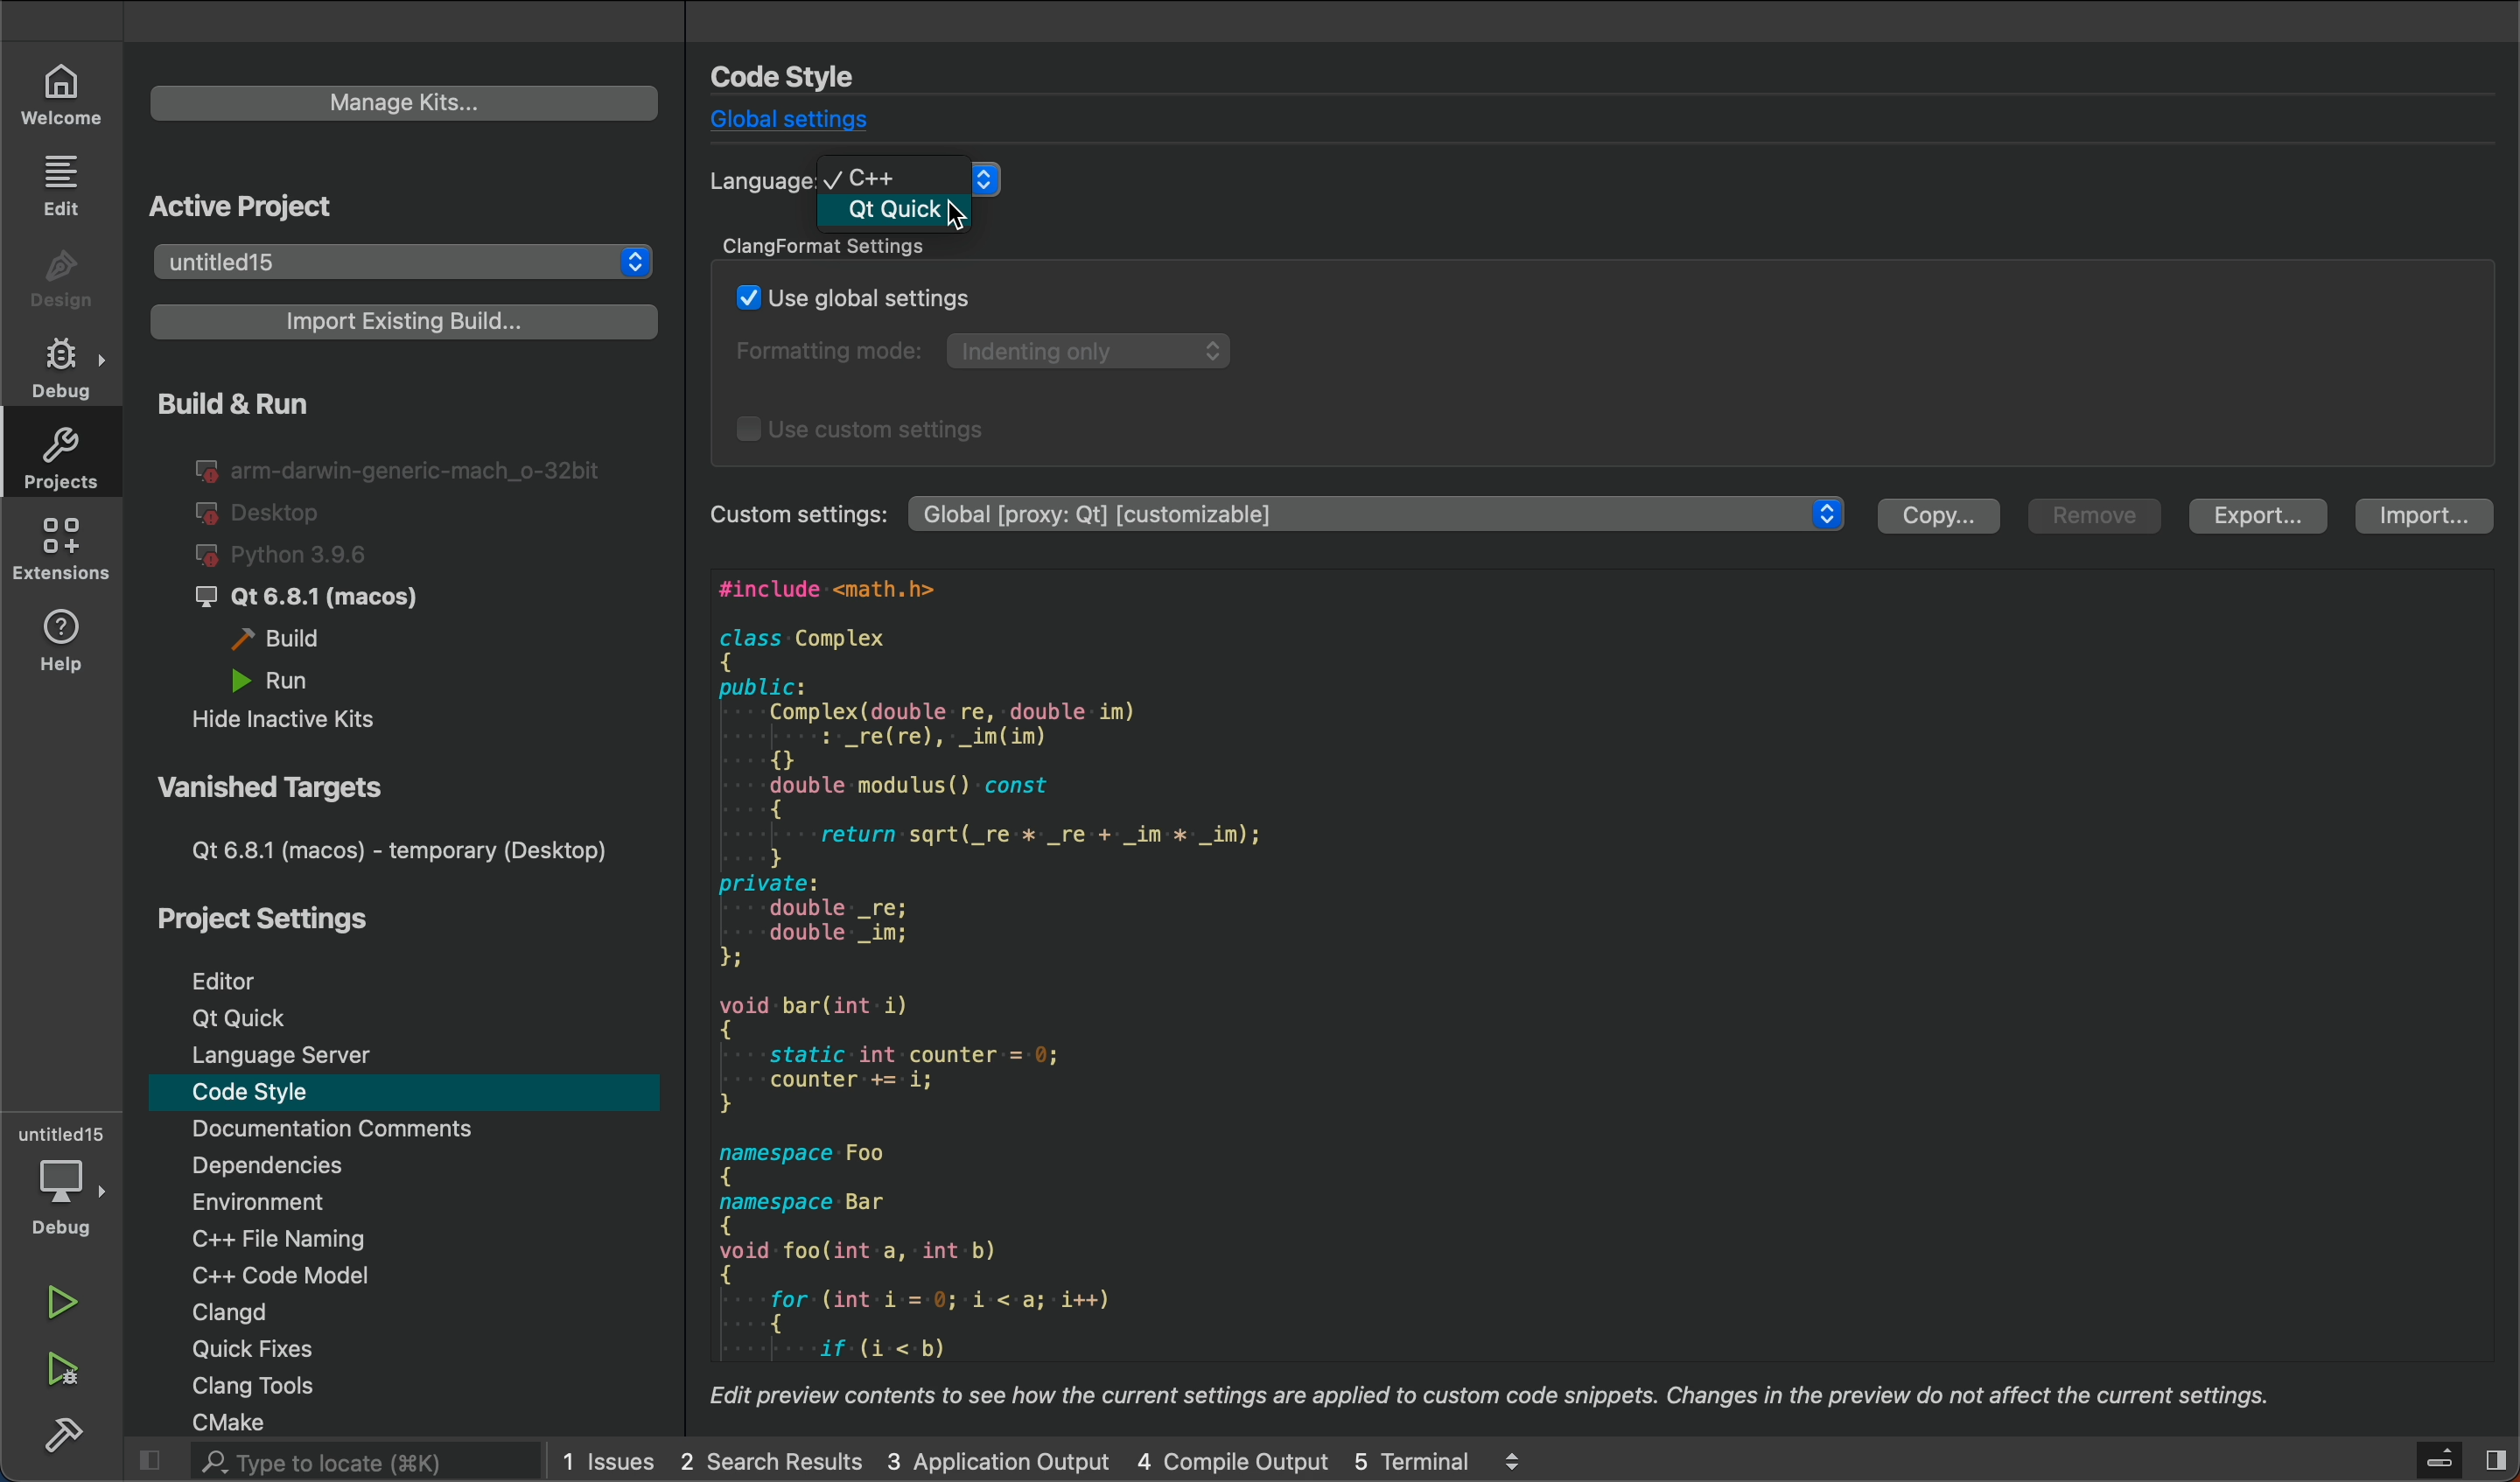 Image resolution: width=2520 pixels, height=1482 pixels. What do you see at coordinates (791, 122) in the screenshot?
I see `global settings` at bounding box center [791, 122].